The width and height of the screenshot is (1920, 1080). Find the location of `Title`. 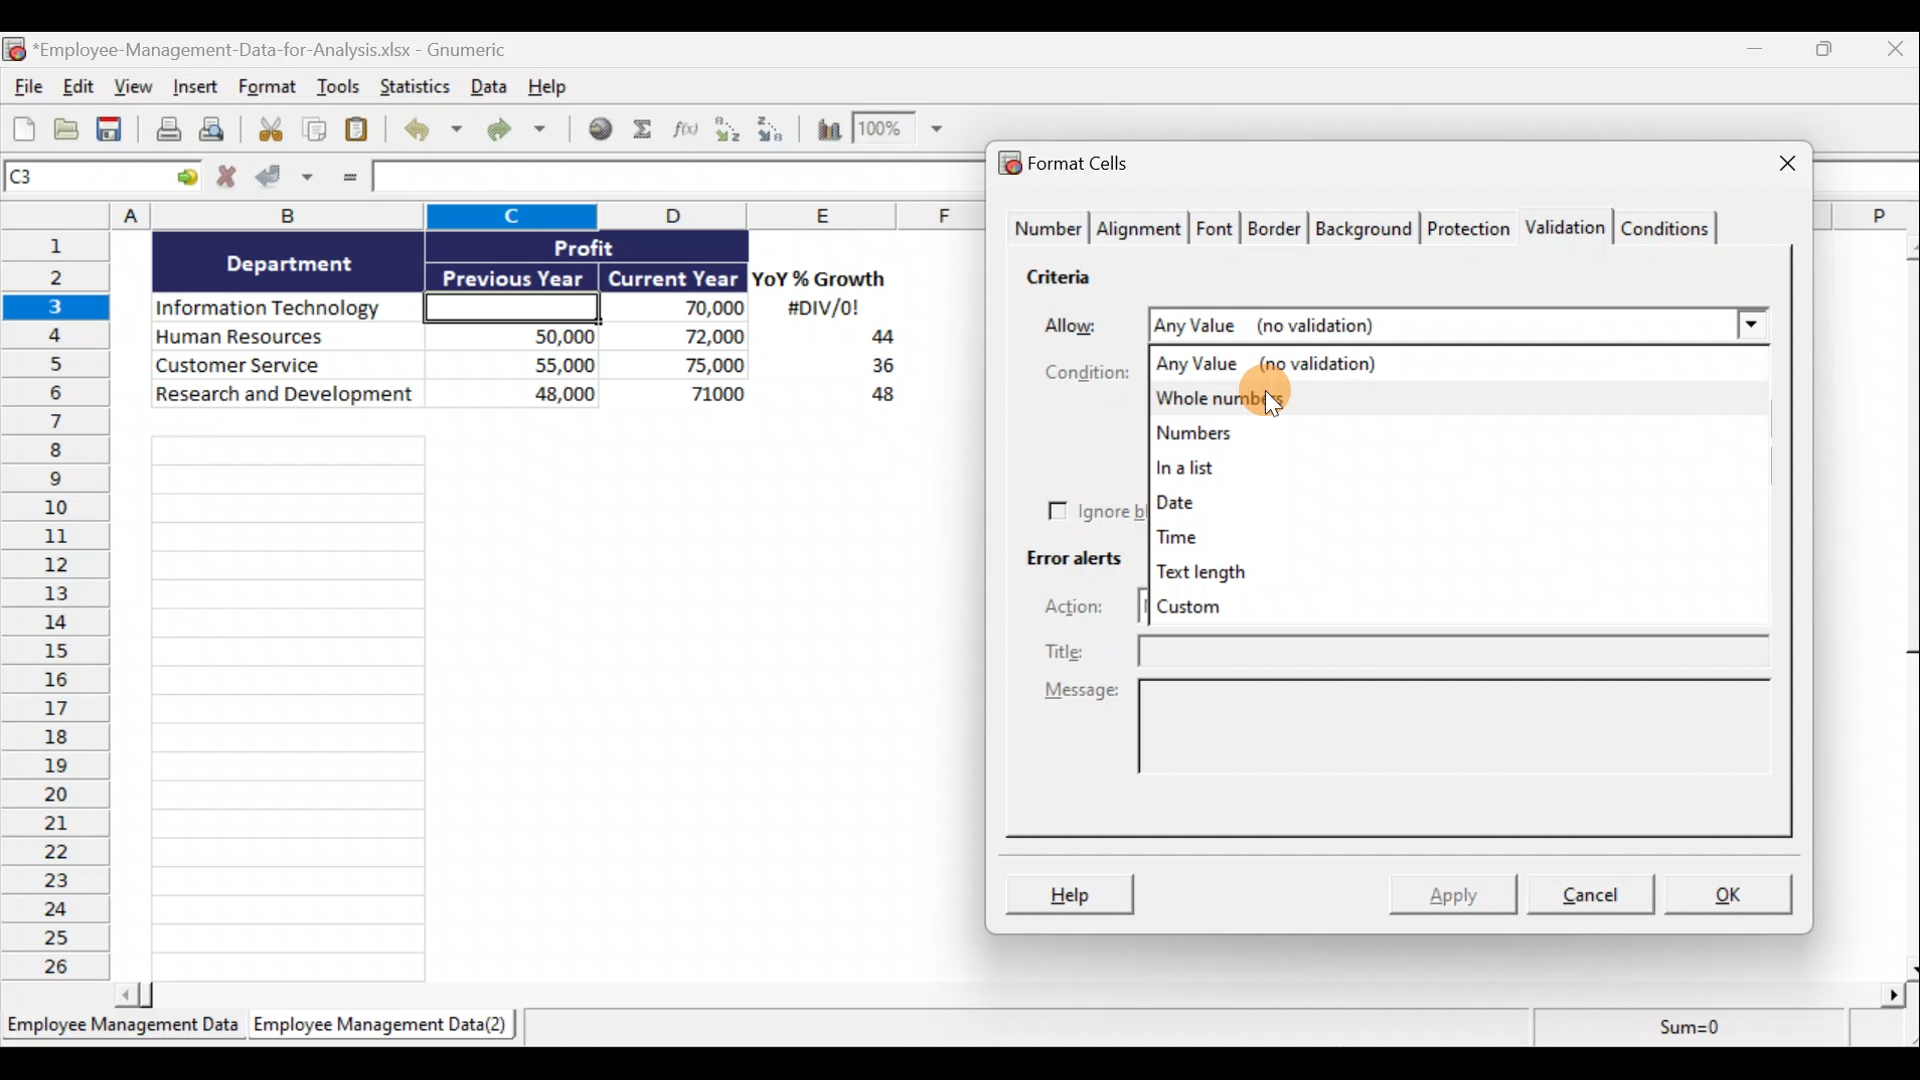

Title is located at coordinates (1413, 651).